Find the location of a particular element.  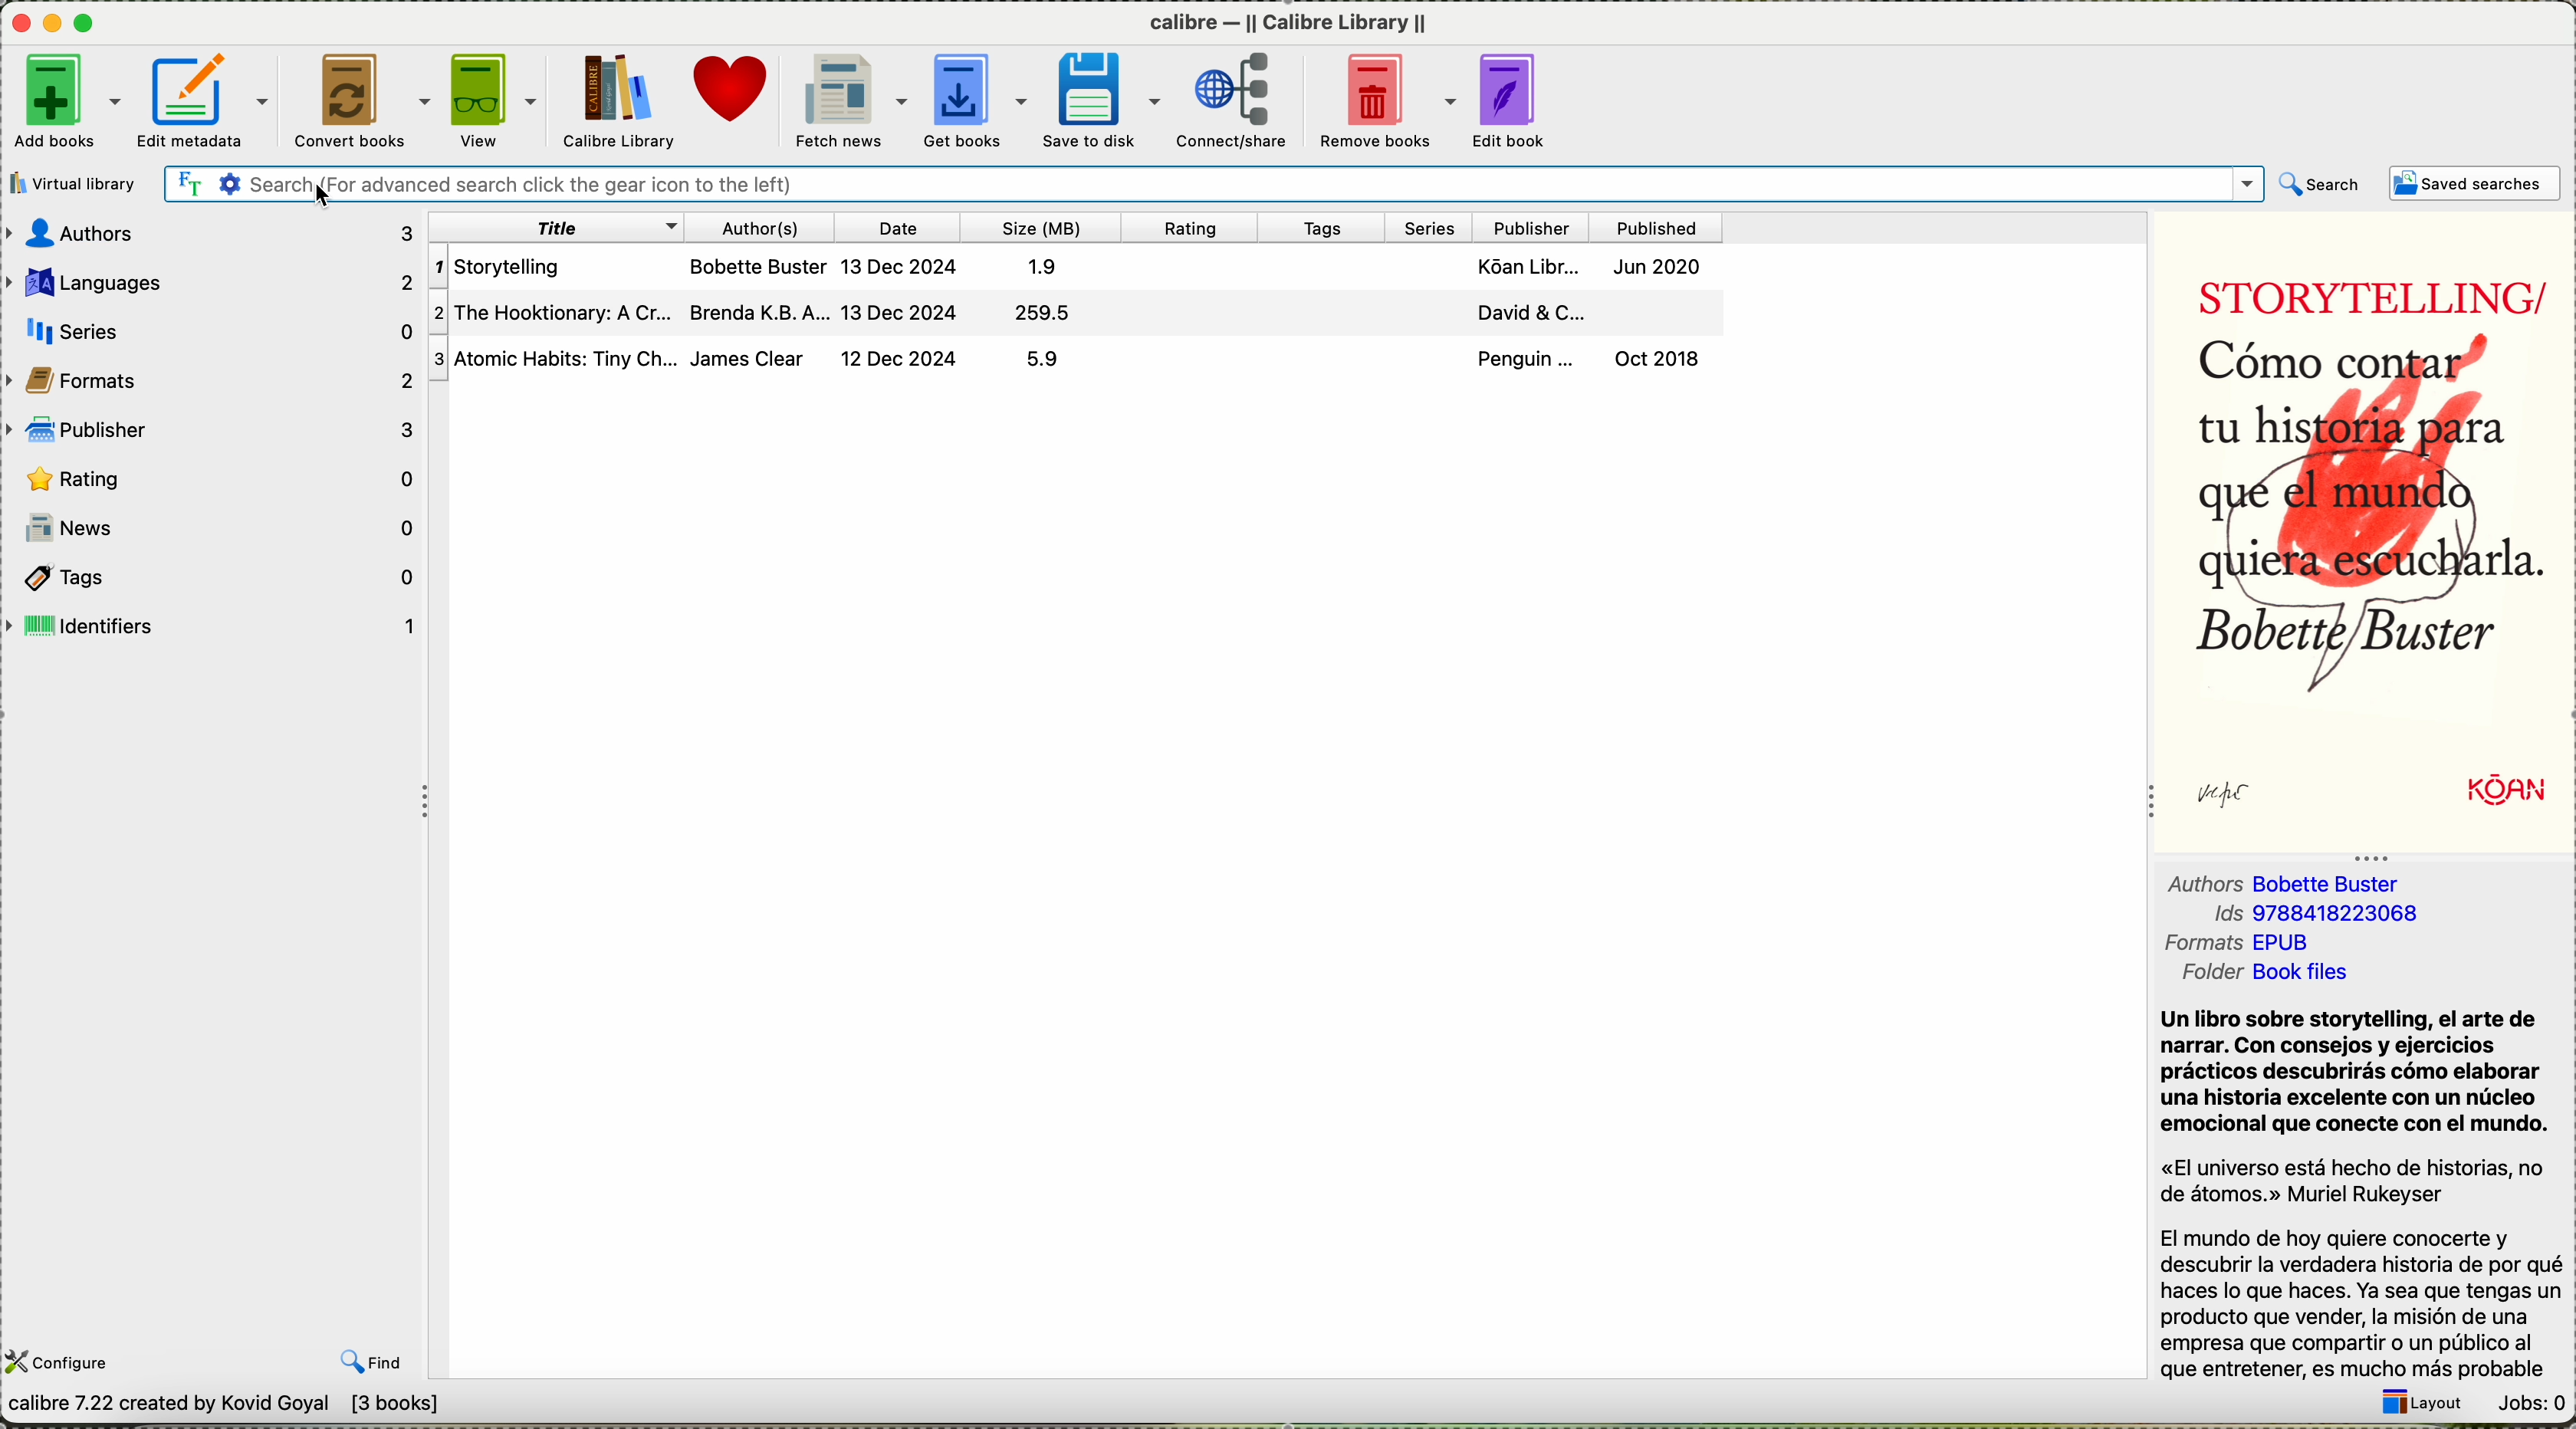

configure is located at coordinates (63, 1360).